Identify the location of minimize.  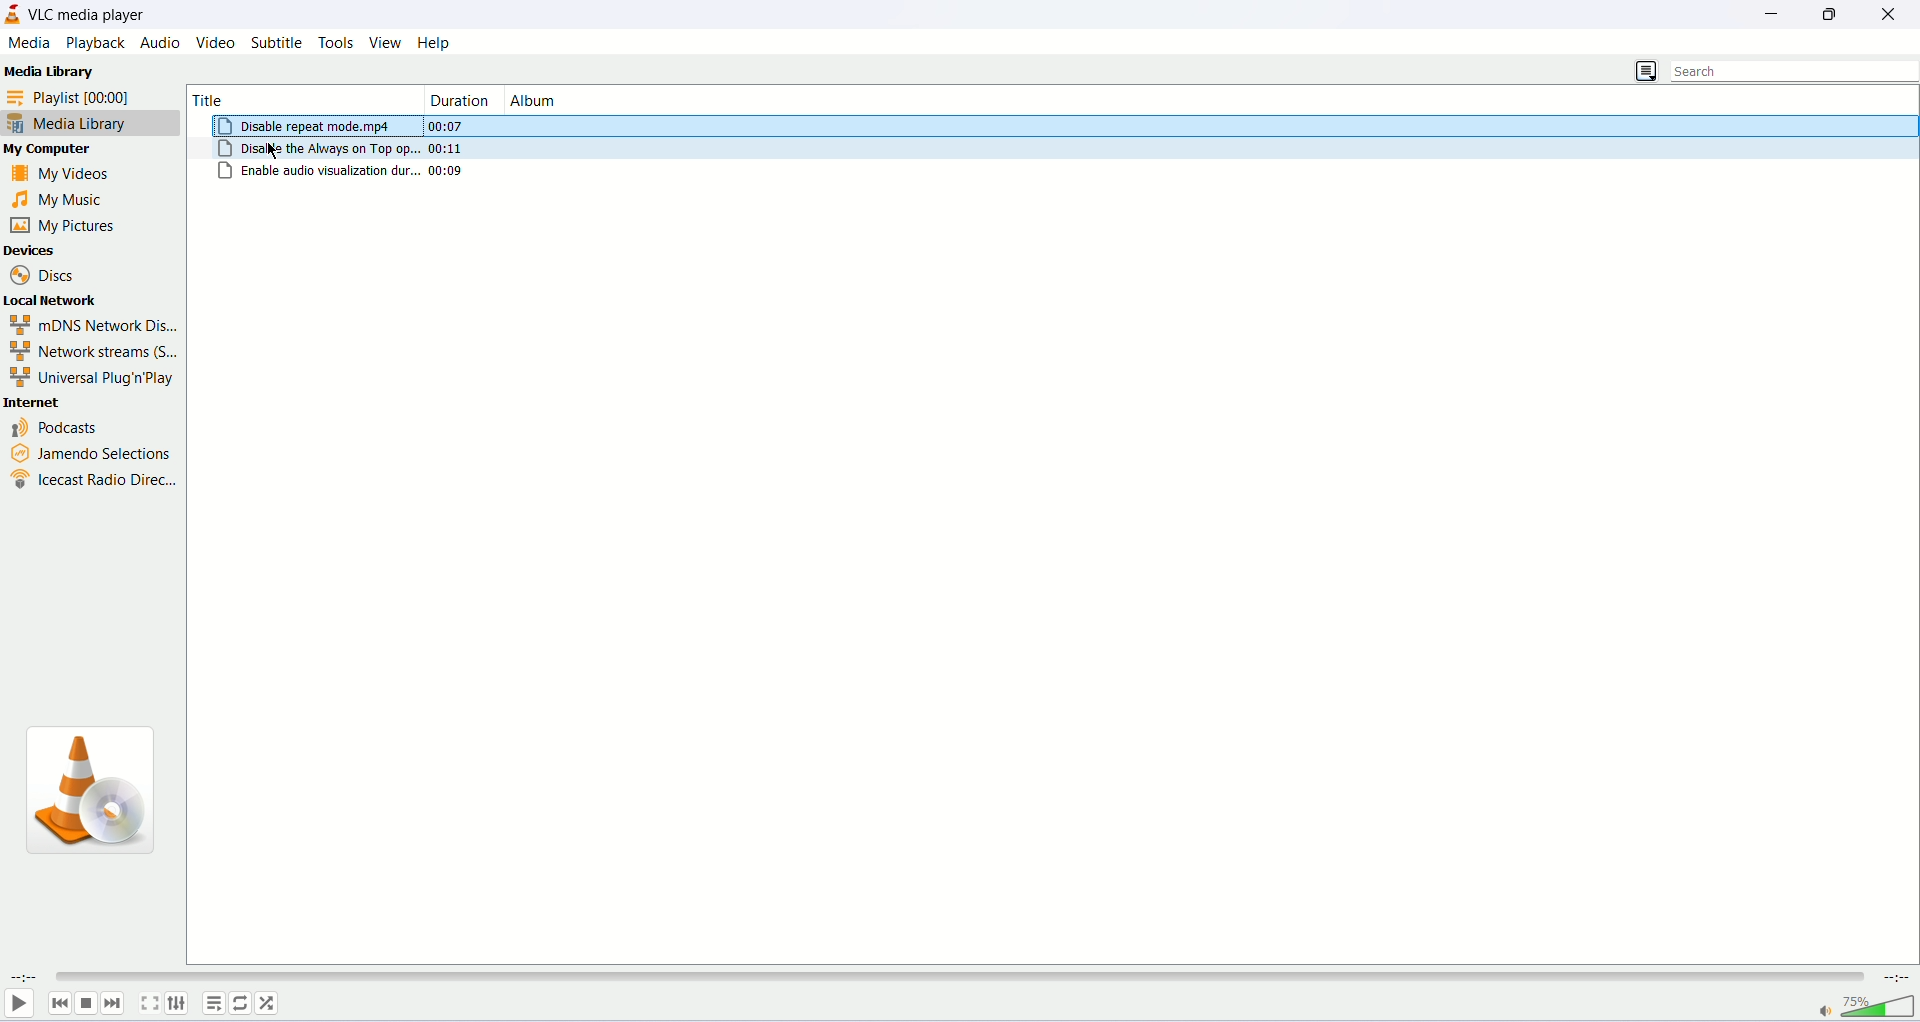
(1780, 12).